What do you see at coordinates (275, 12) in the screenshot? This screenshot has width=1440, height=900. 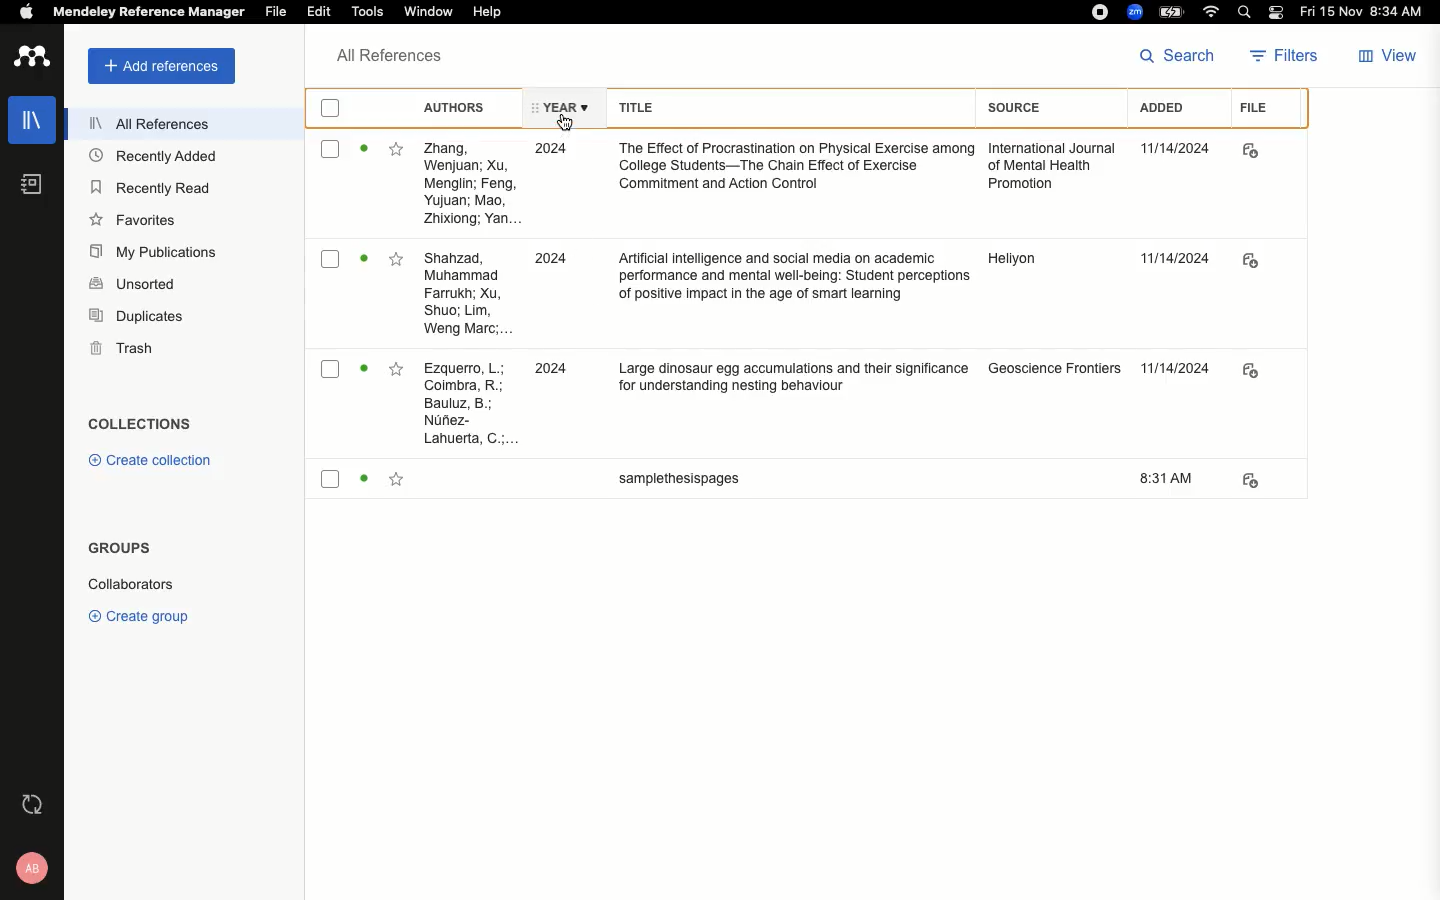 I see `File` at bounding box center [275, 12].